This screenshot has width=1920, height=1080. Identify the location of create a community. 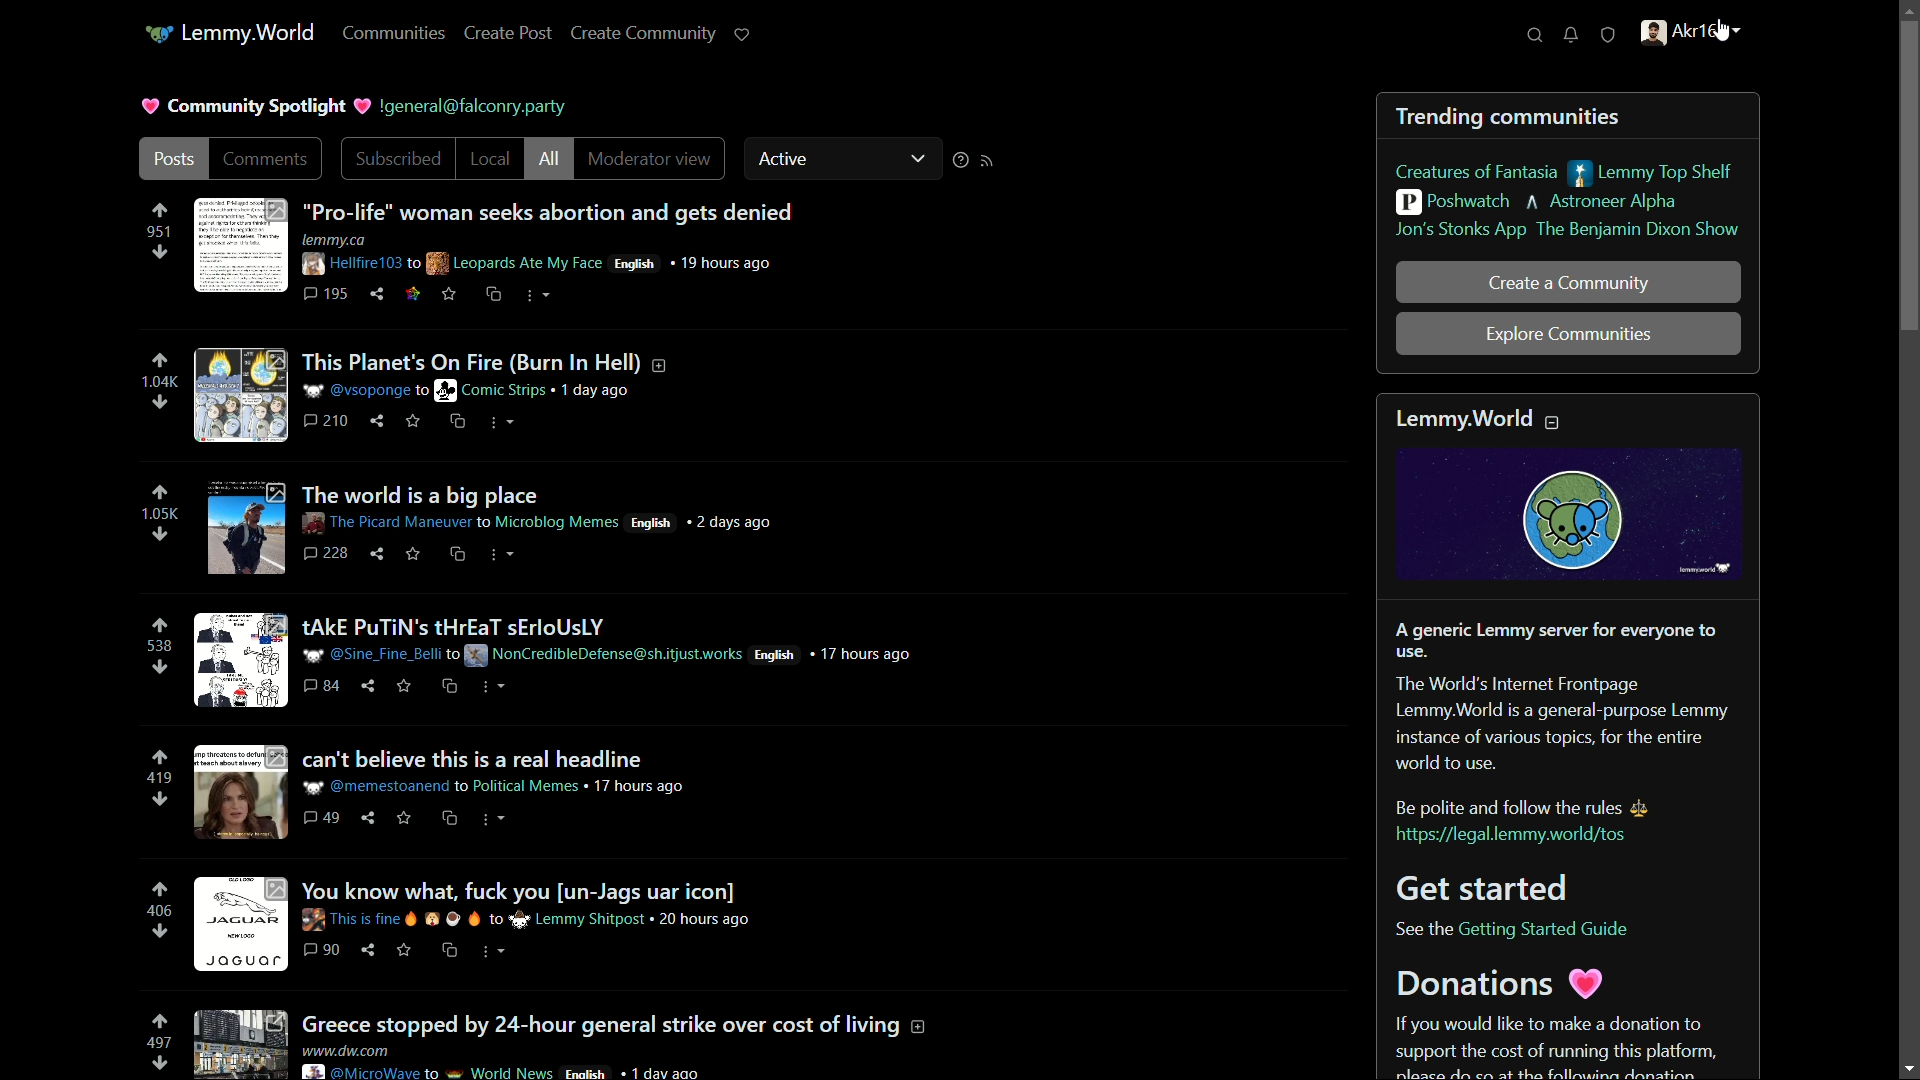
(1570, 283).